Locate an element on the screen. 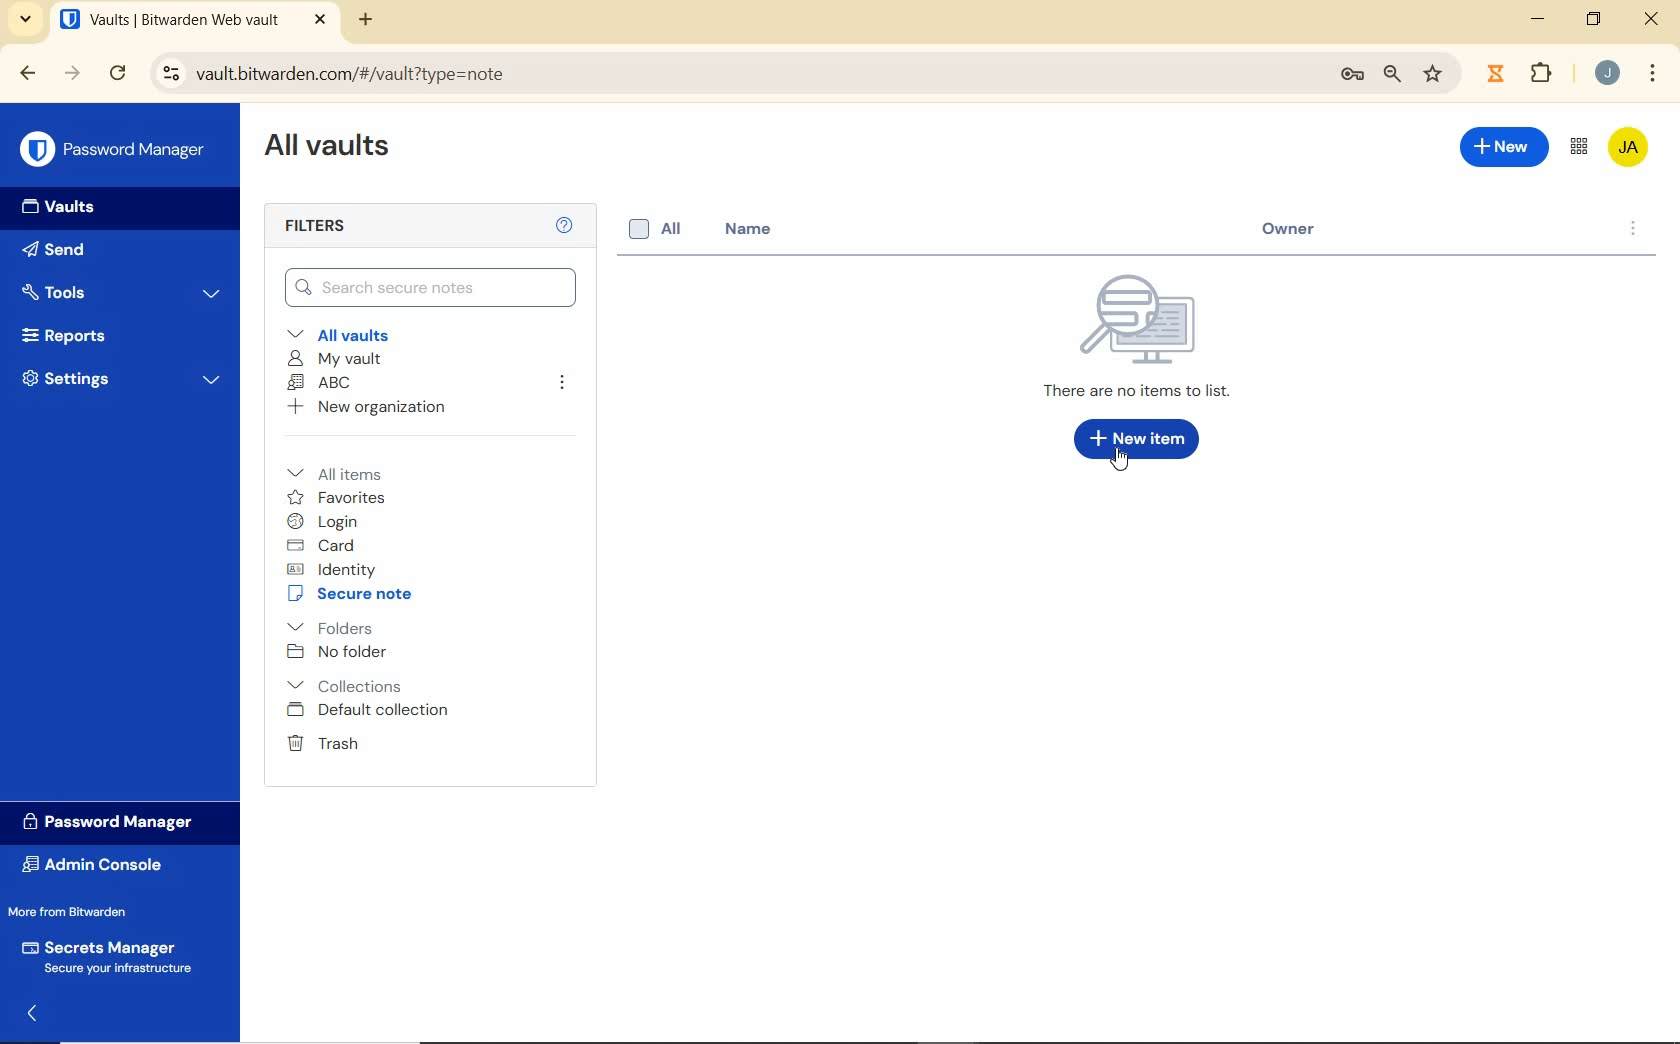 This screenshot has width=1680, height=1044. Icon is located at coordinates (1151, 316).